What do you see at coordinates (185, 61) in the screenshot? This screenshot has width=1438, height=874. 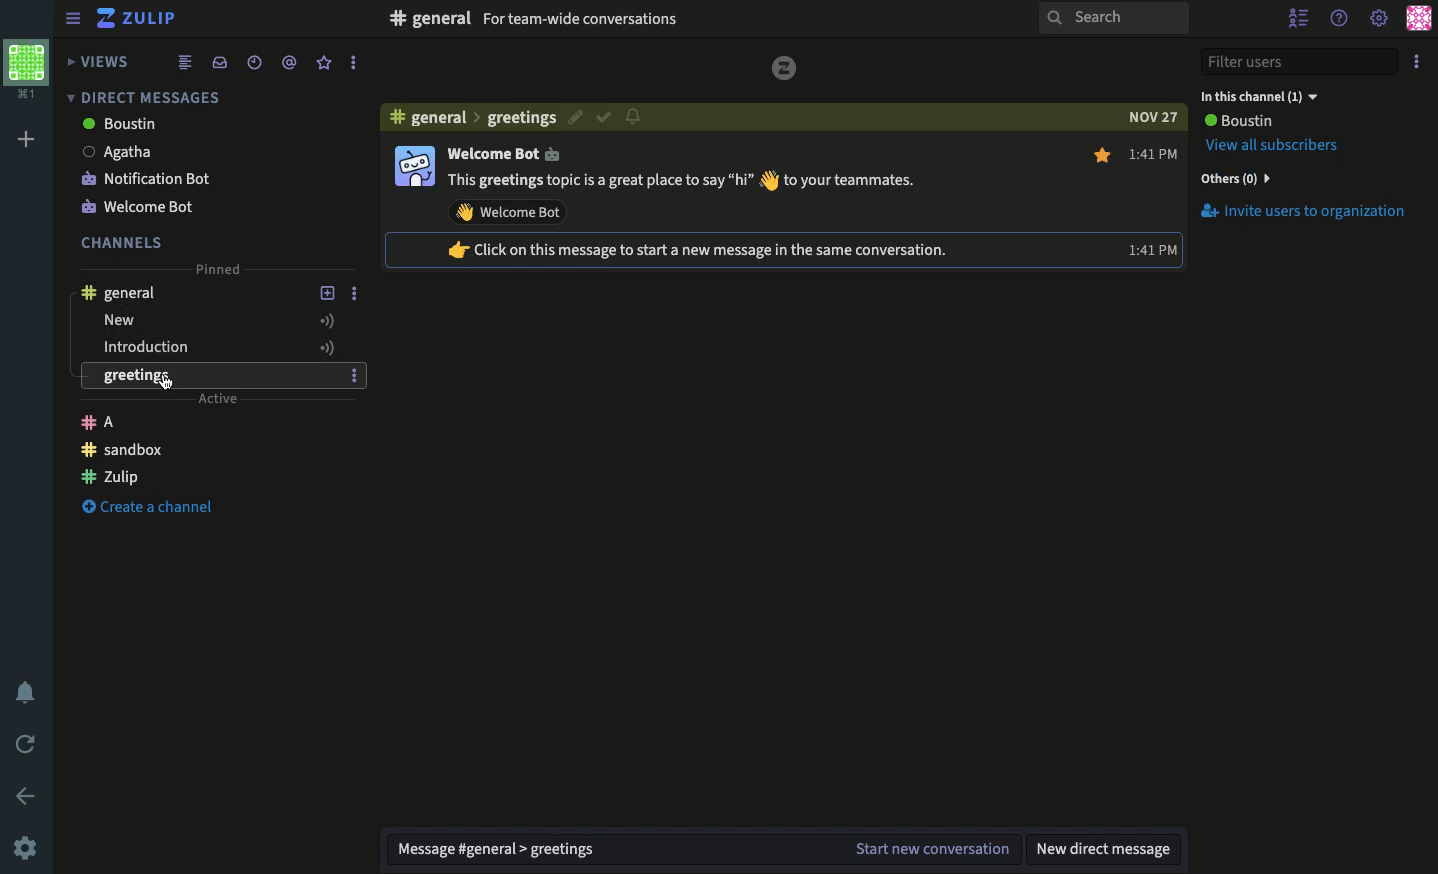 I see `Feed` at bounding box center [185, 61].